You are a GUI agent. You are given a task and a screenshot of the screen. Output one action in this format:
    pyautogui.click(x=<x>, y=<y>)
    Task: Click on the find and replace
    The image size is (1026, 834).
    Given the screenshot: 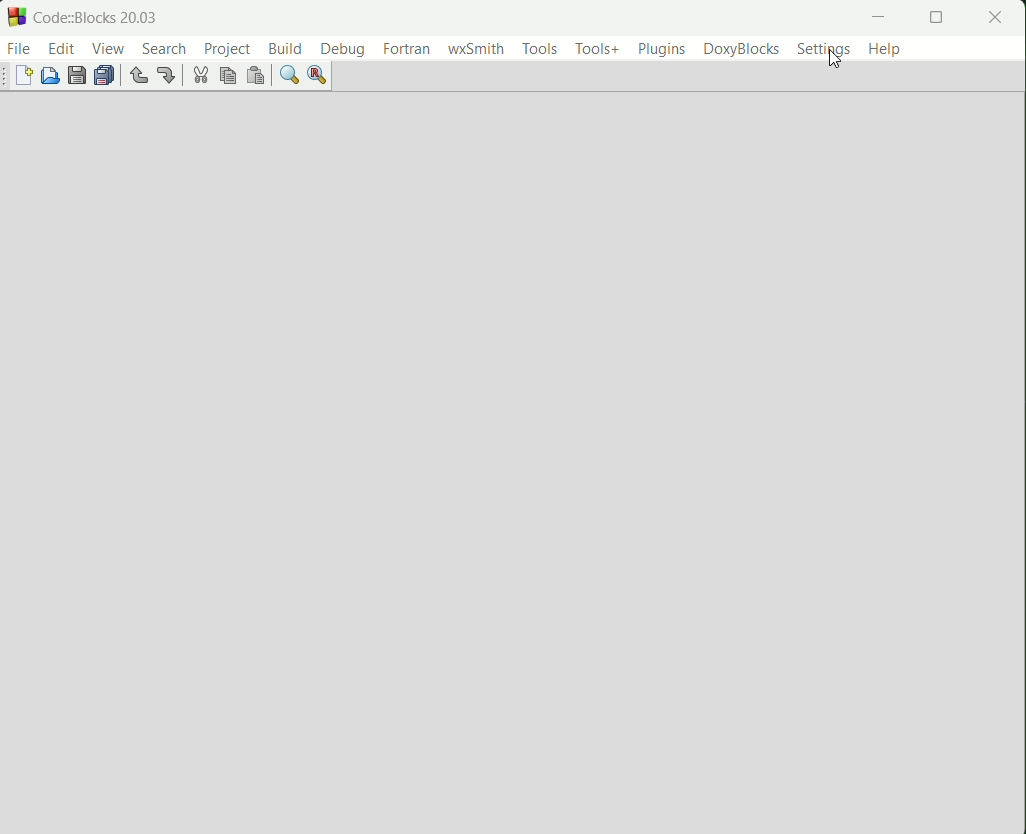 What is the action you would take?
    pyautogui.click(x=320, y=76)
    